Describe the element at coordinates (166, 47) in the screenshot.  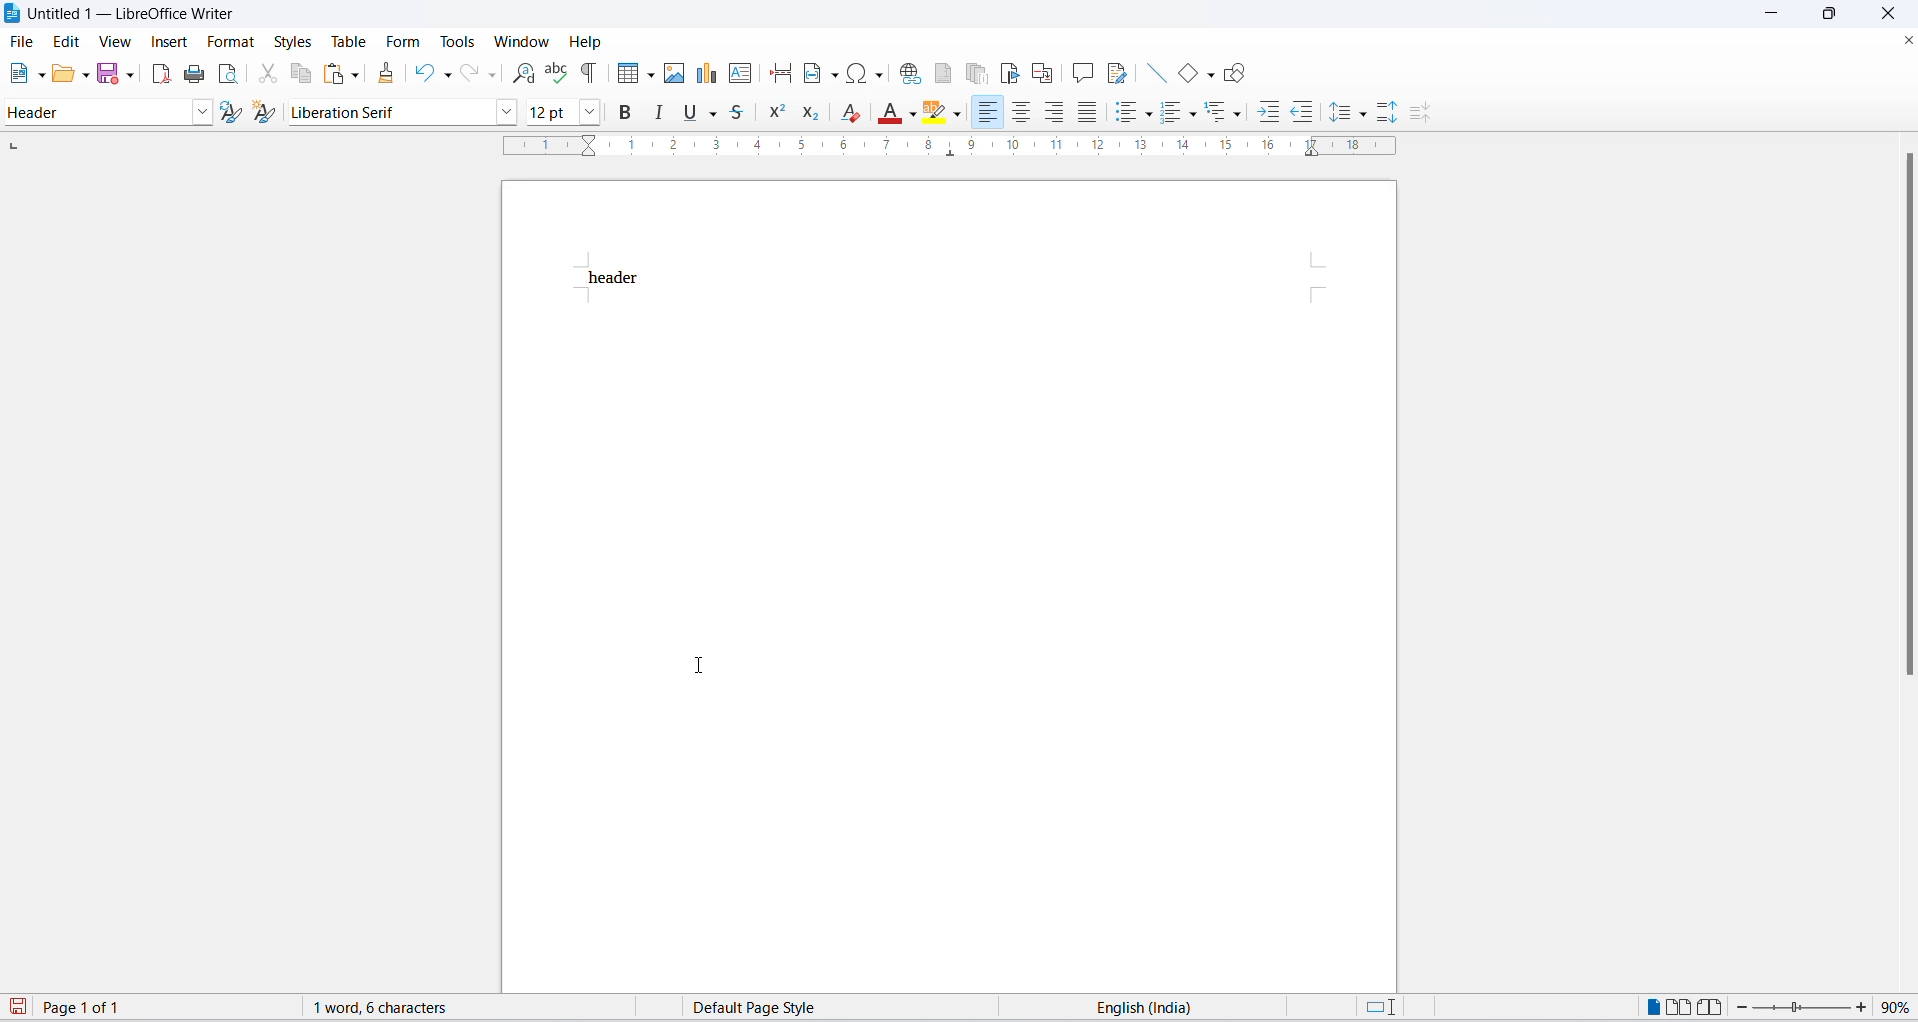
I see `cursor` at that location.